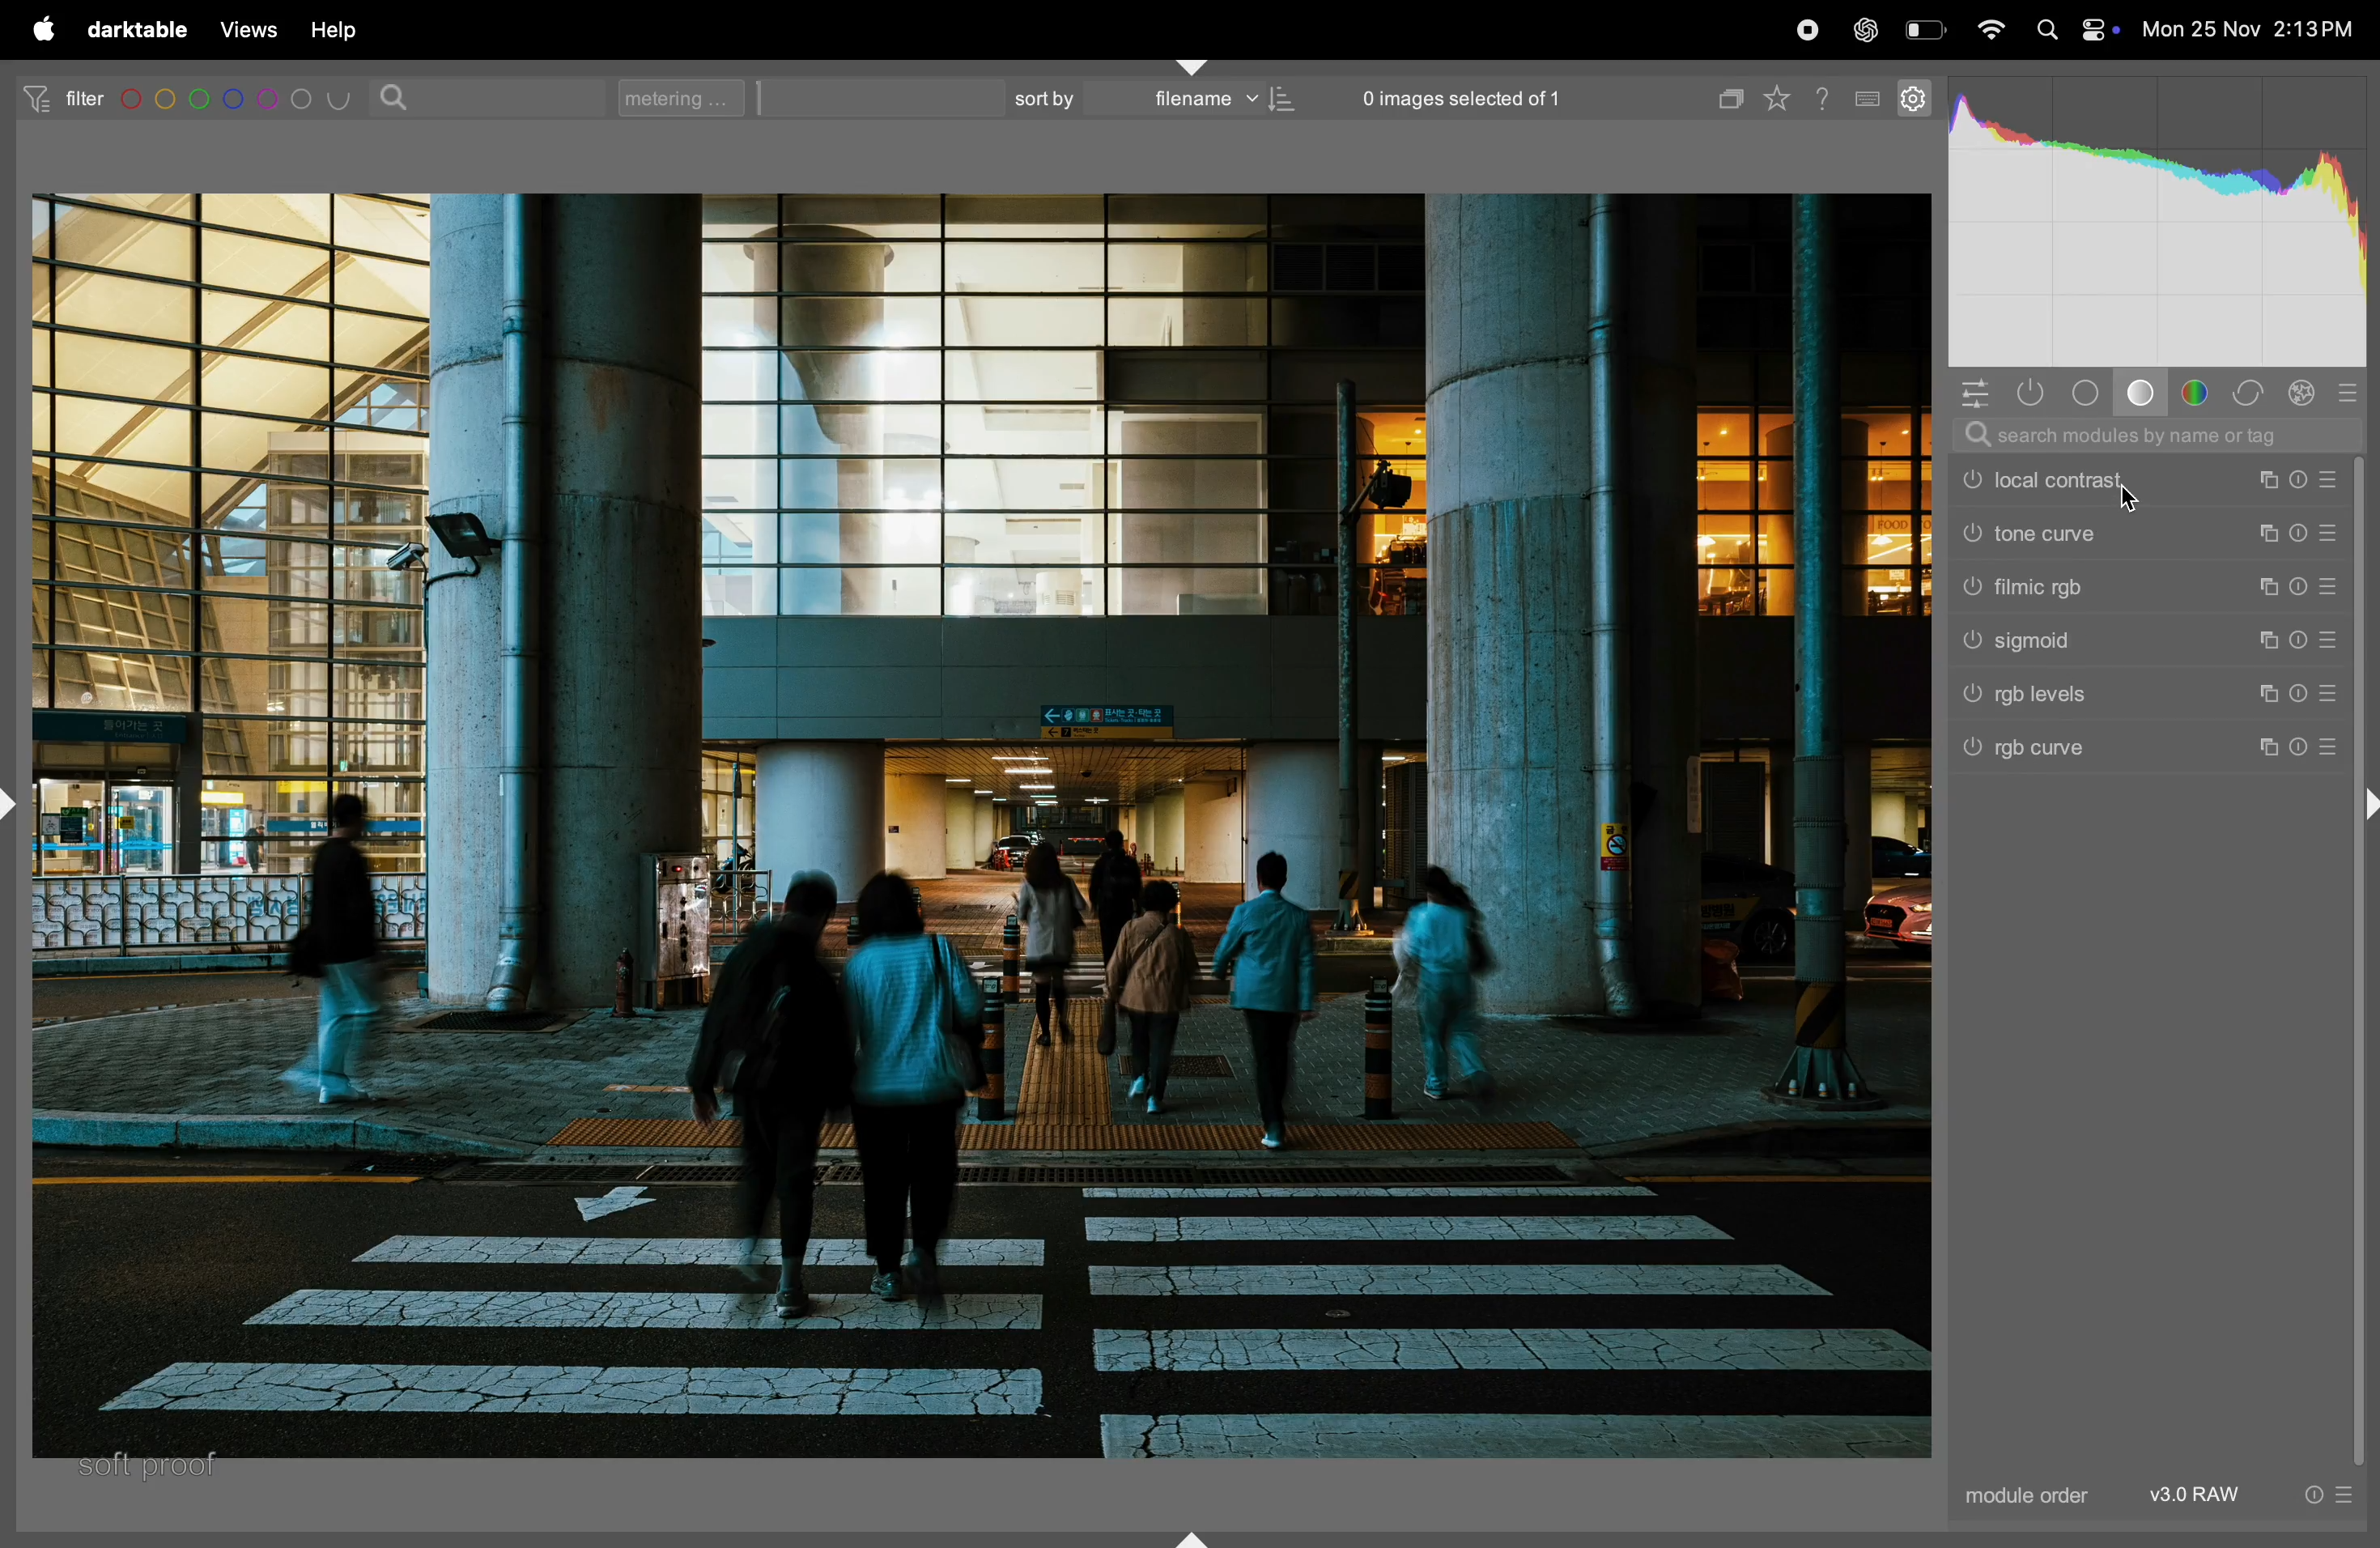 Image resolution: width=2380 pixels, height=1548 pixels. Describe the element at coordinates (2302, 391) in the screenshot. I see `effect` at that location.